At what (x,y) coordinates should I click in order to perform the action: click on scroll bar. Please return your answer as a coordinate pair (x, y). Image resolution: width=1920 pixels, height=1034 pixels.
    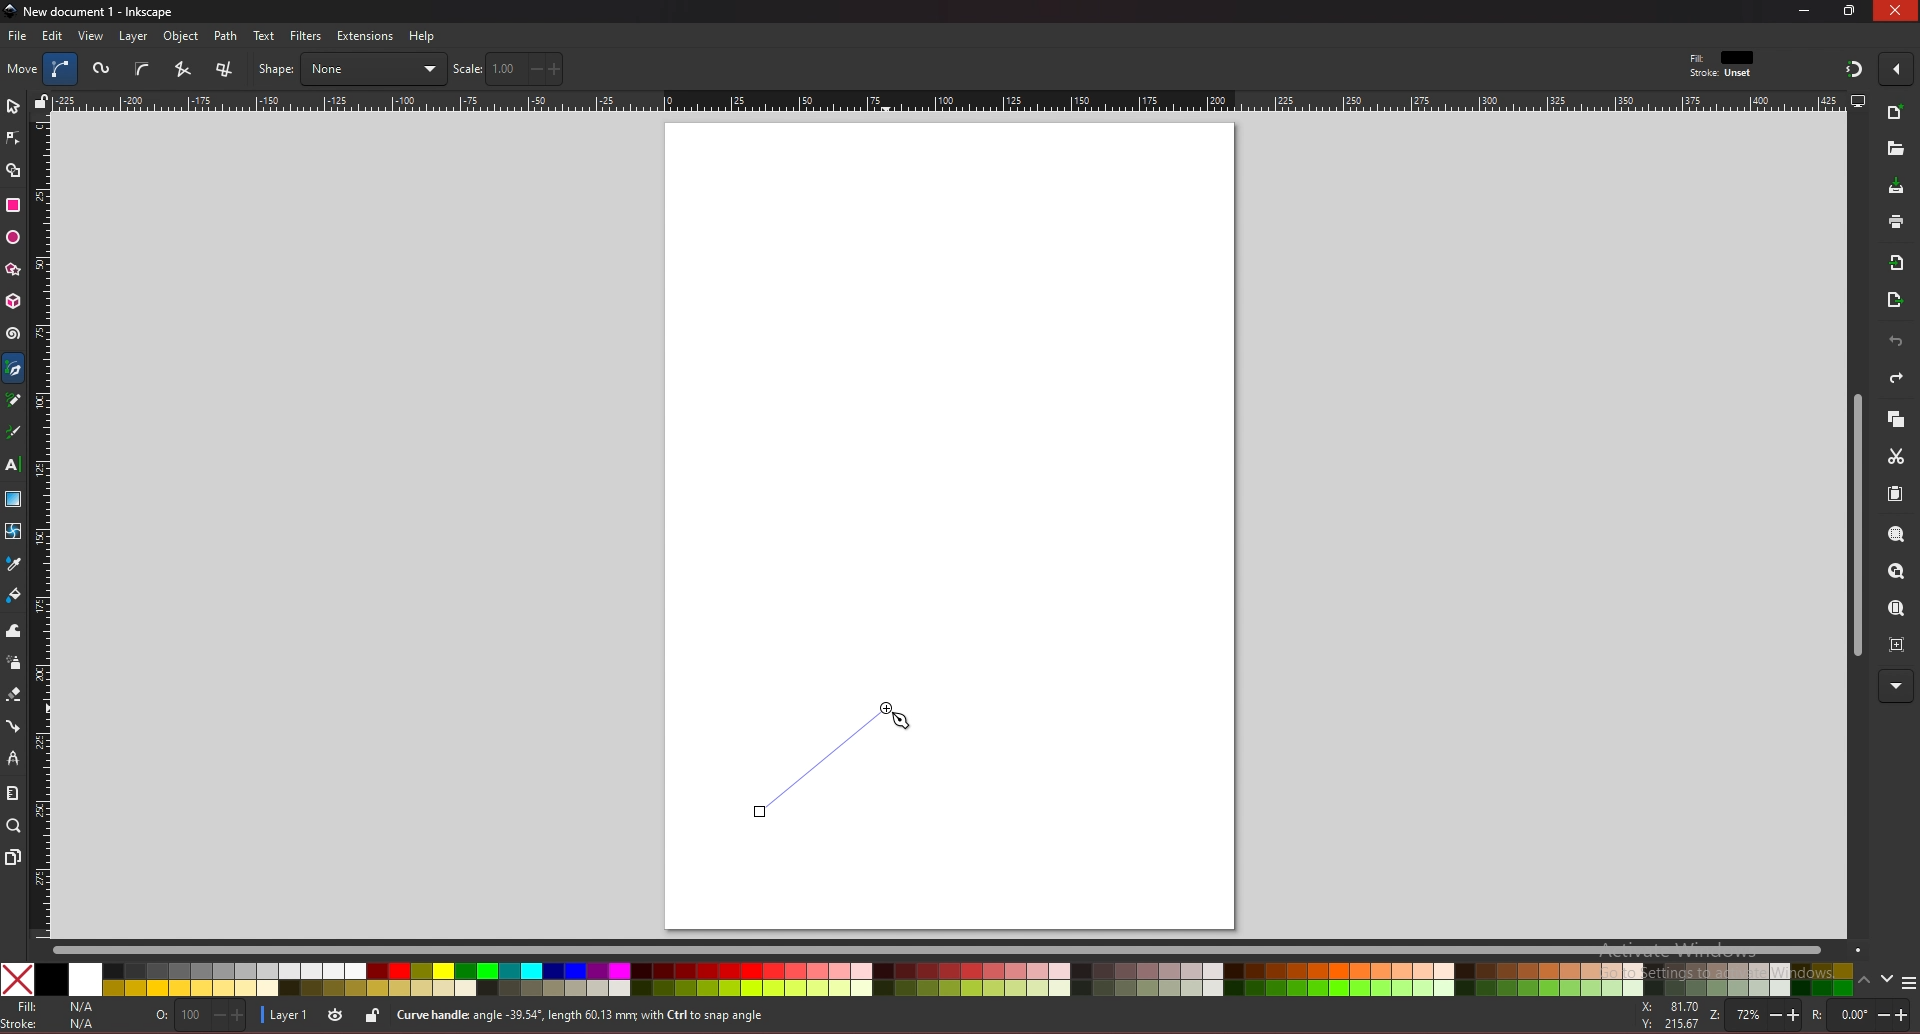
    Looking at the image, I should click on (956, 948).